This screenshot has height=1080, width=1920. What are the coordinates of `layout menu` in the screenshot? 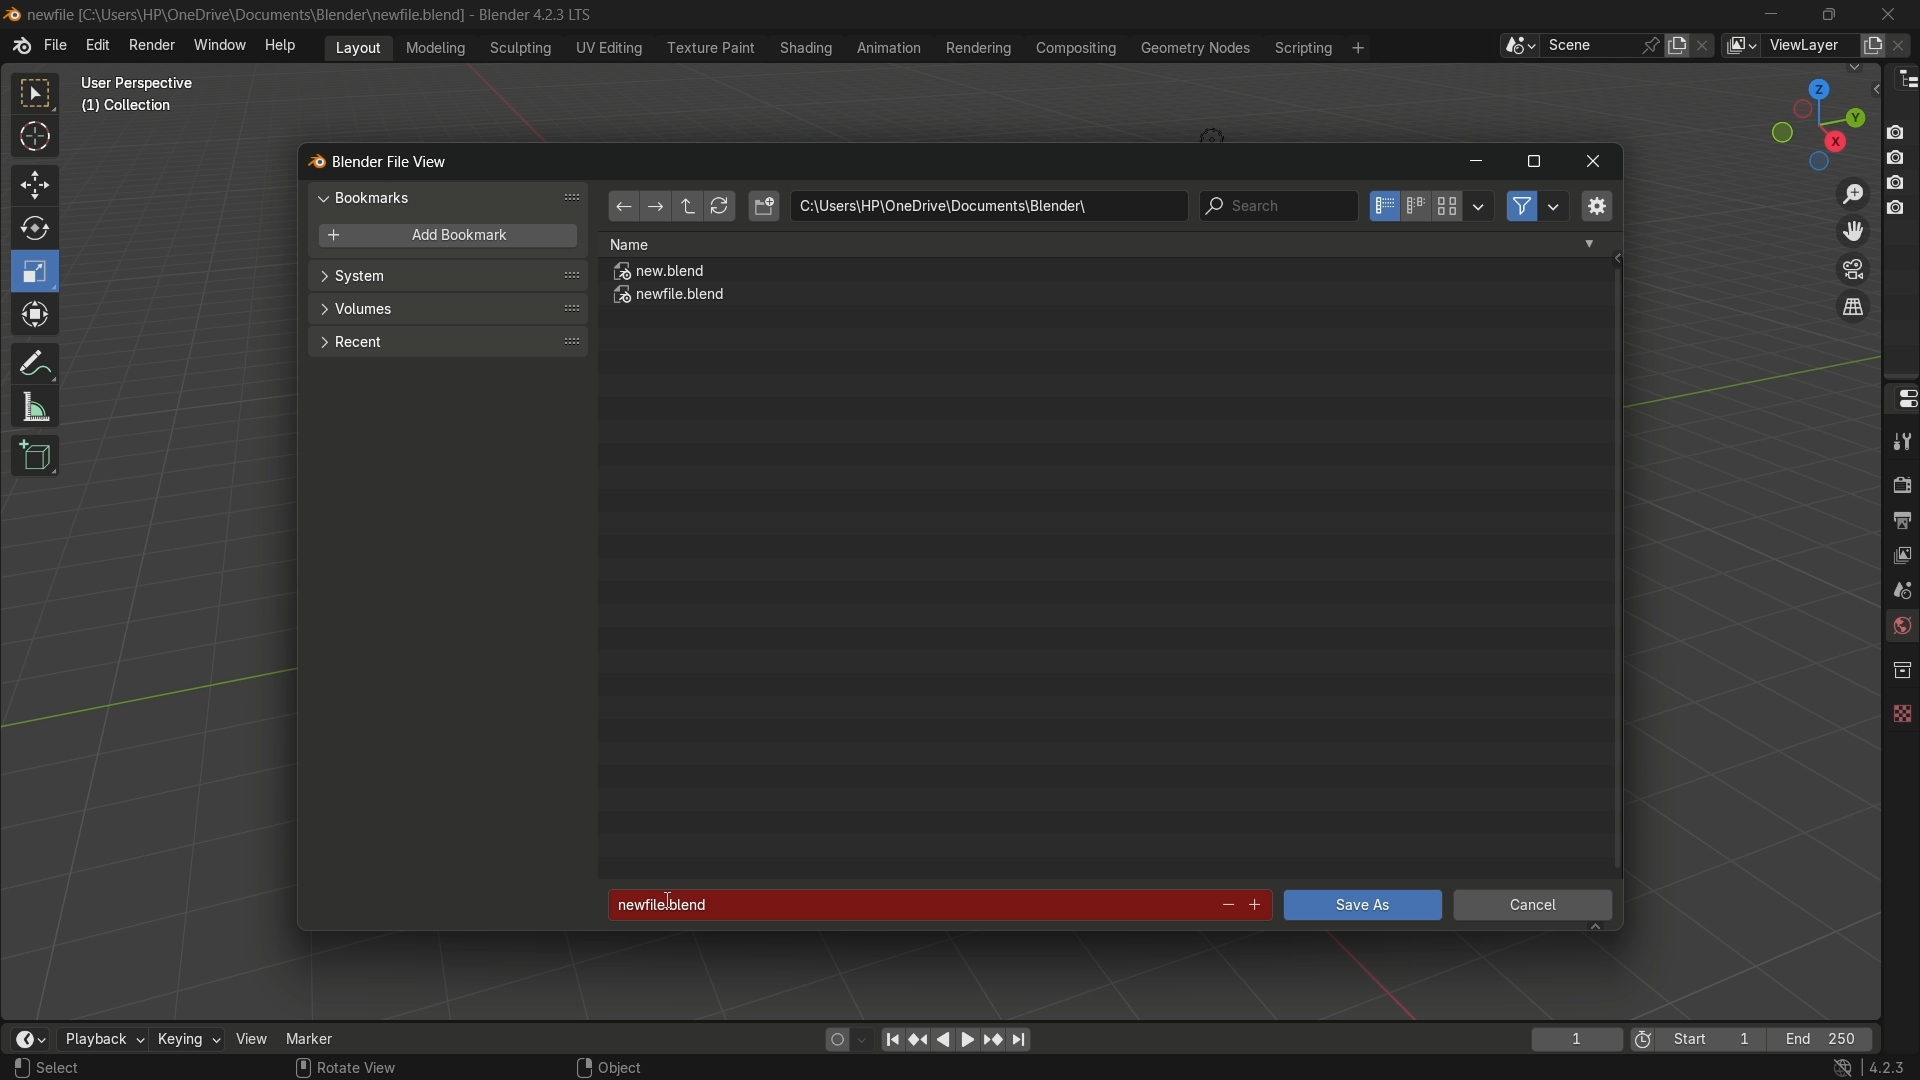 It's located at (358, 46).